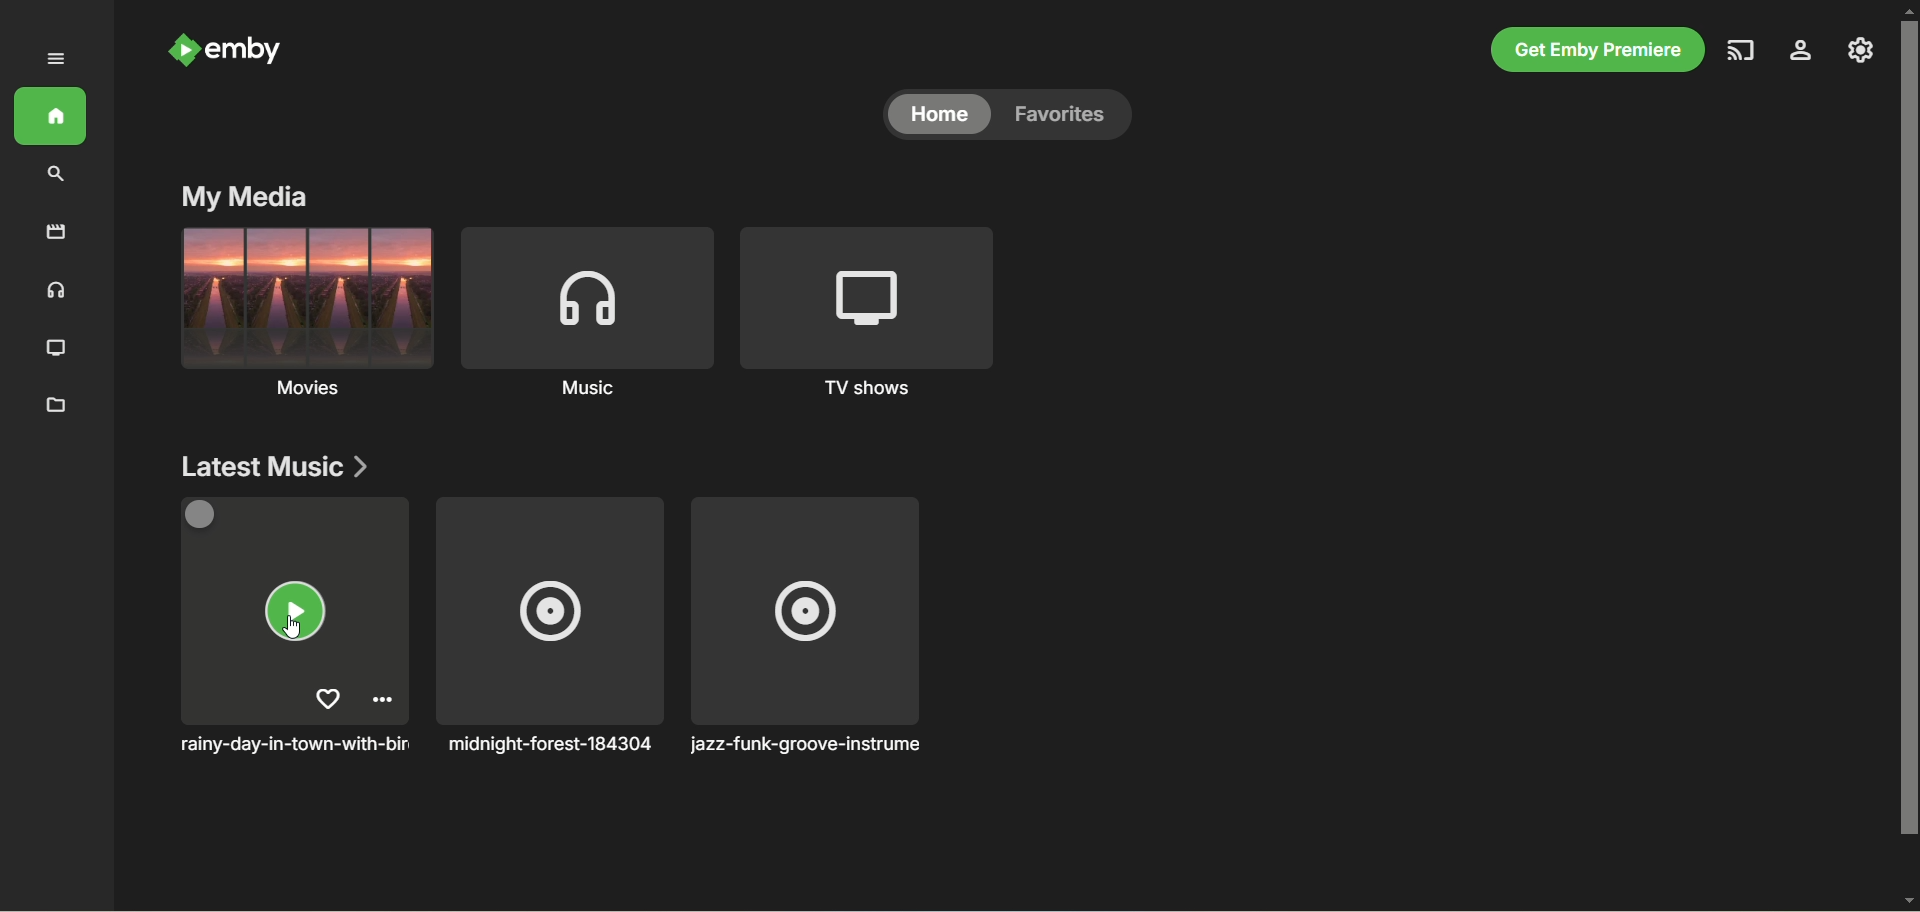  I want to click on rainy-day-in-town-with-birds singing, so click(299, 626).